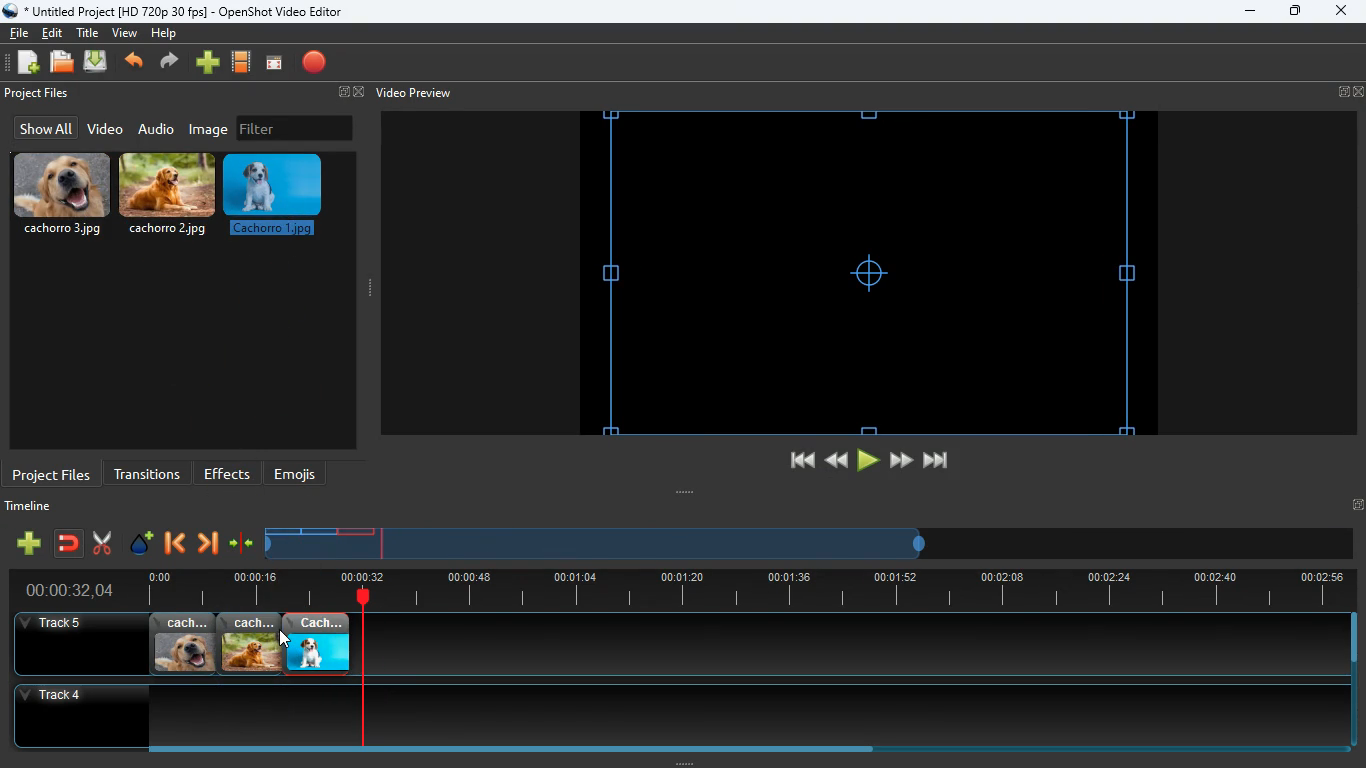 The image size is (1366, 768). Describe the element at coordinates (30, 65) in the screenshot. I see `add files` at that location.